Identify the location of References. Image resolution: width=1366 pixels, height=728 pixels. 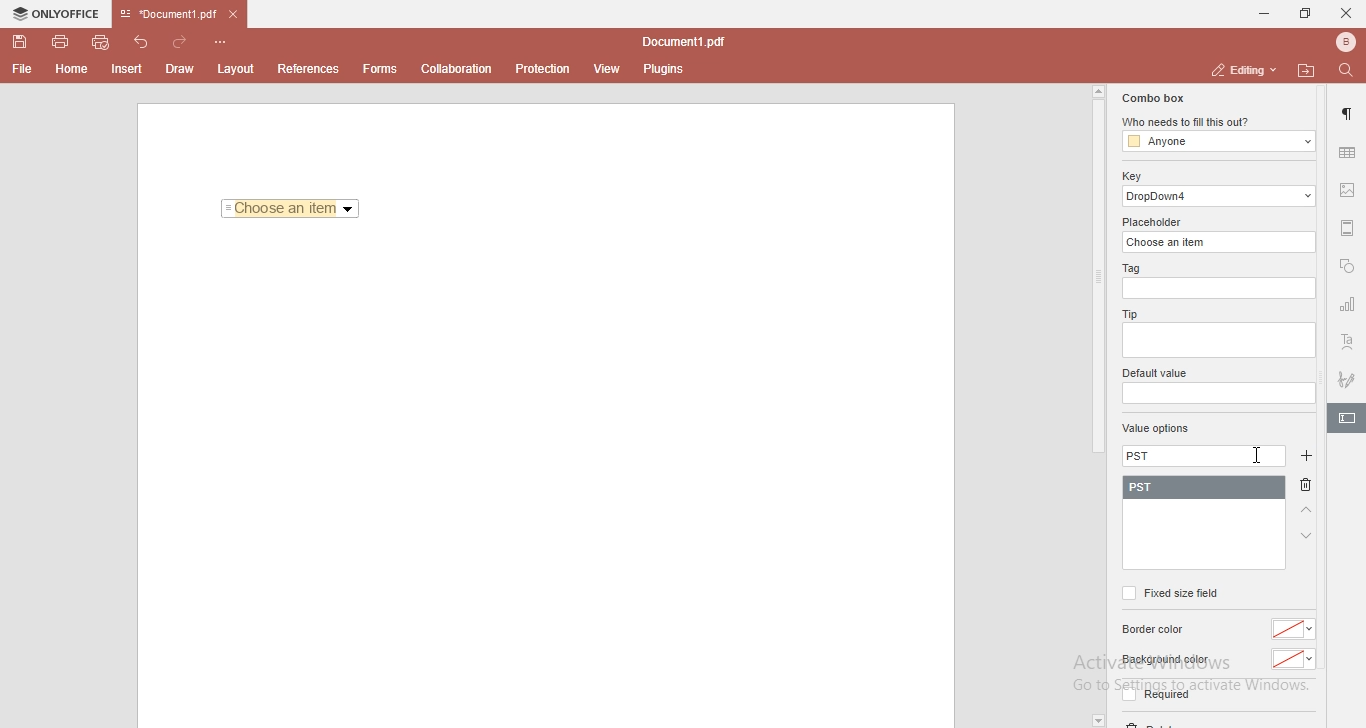
(306, 69).